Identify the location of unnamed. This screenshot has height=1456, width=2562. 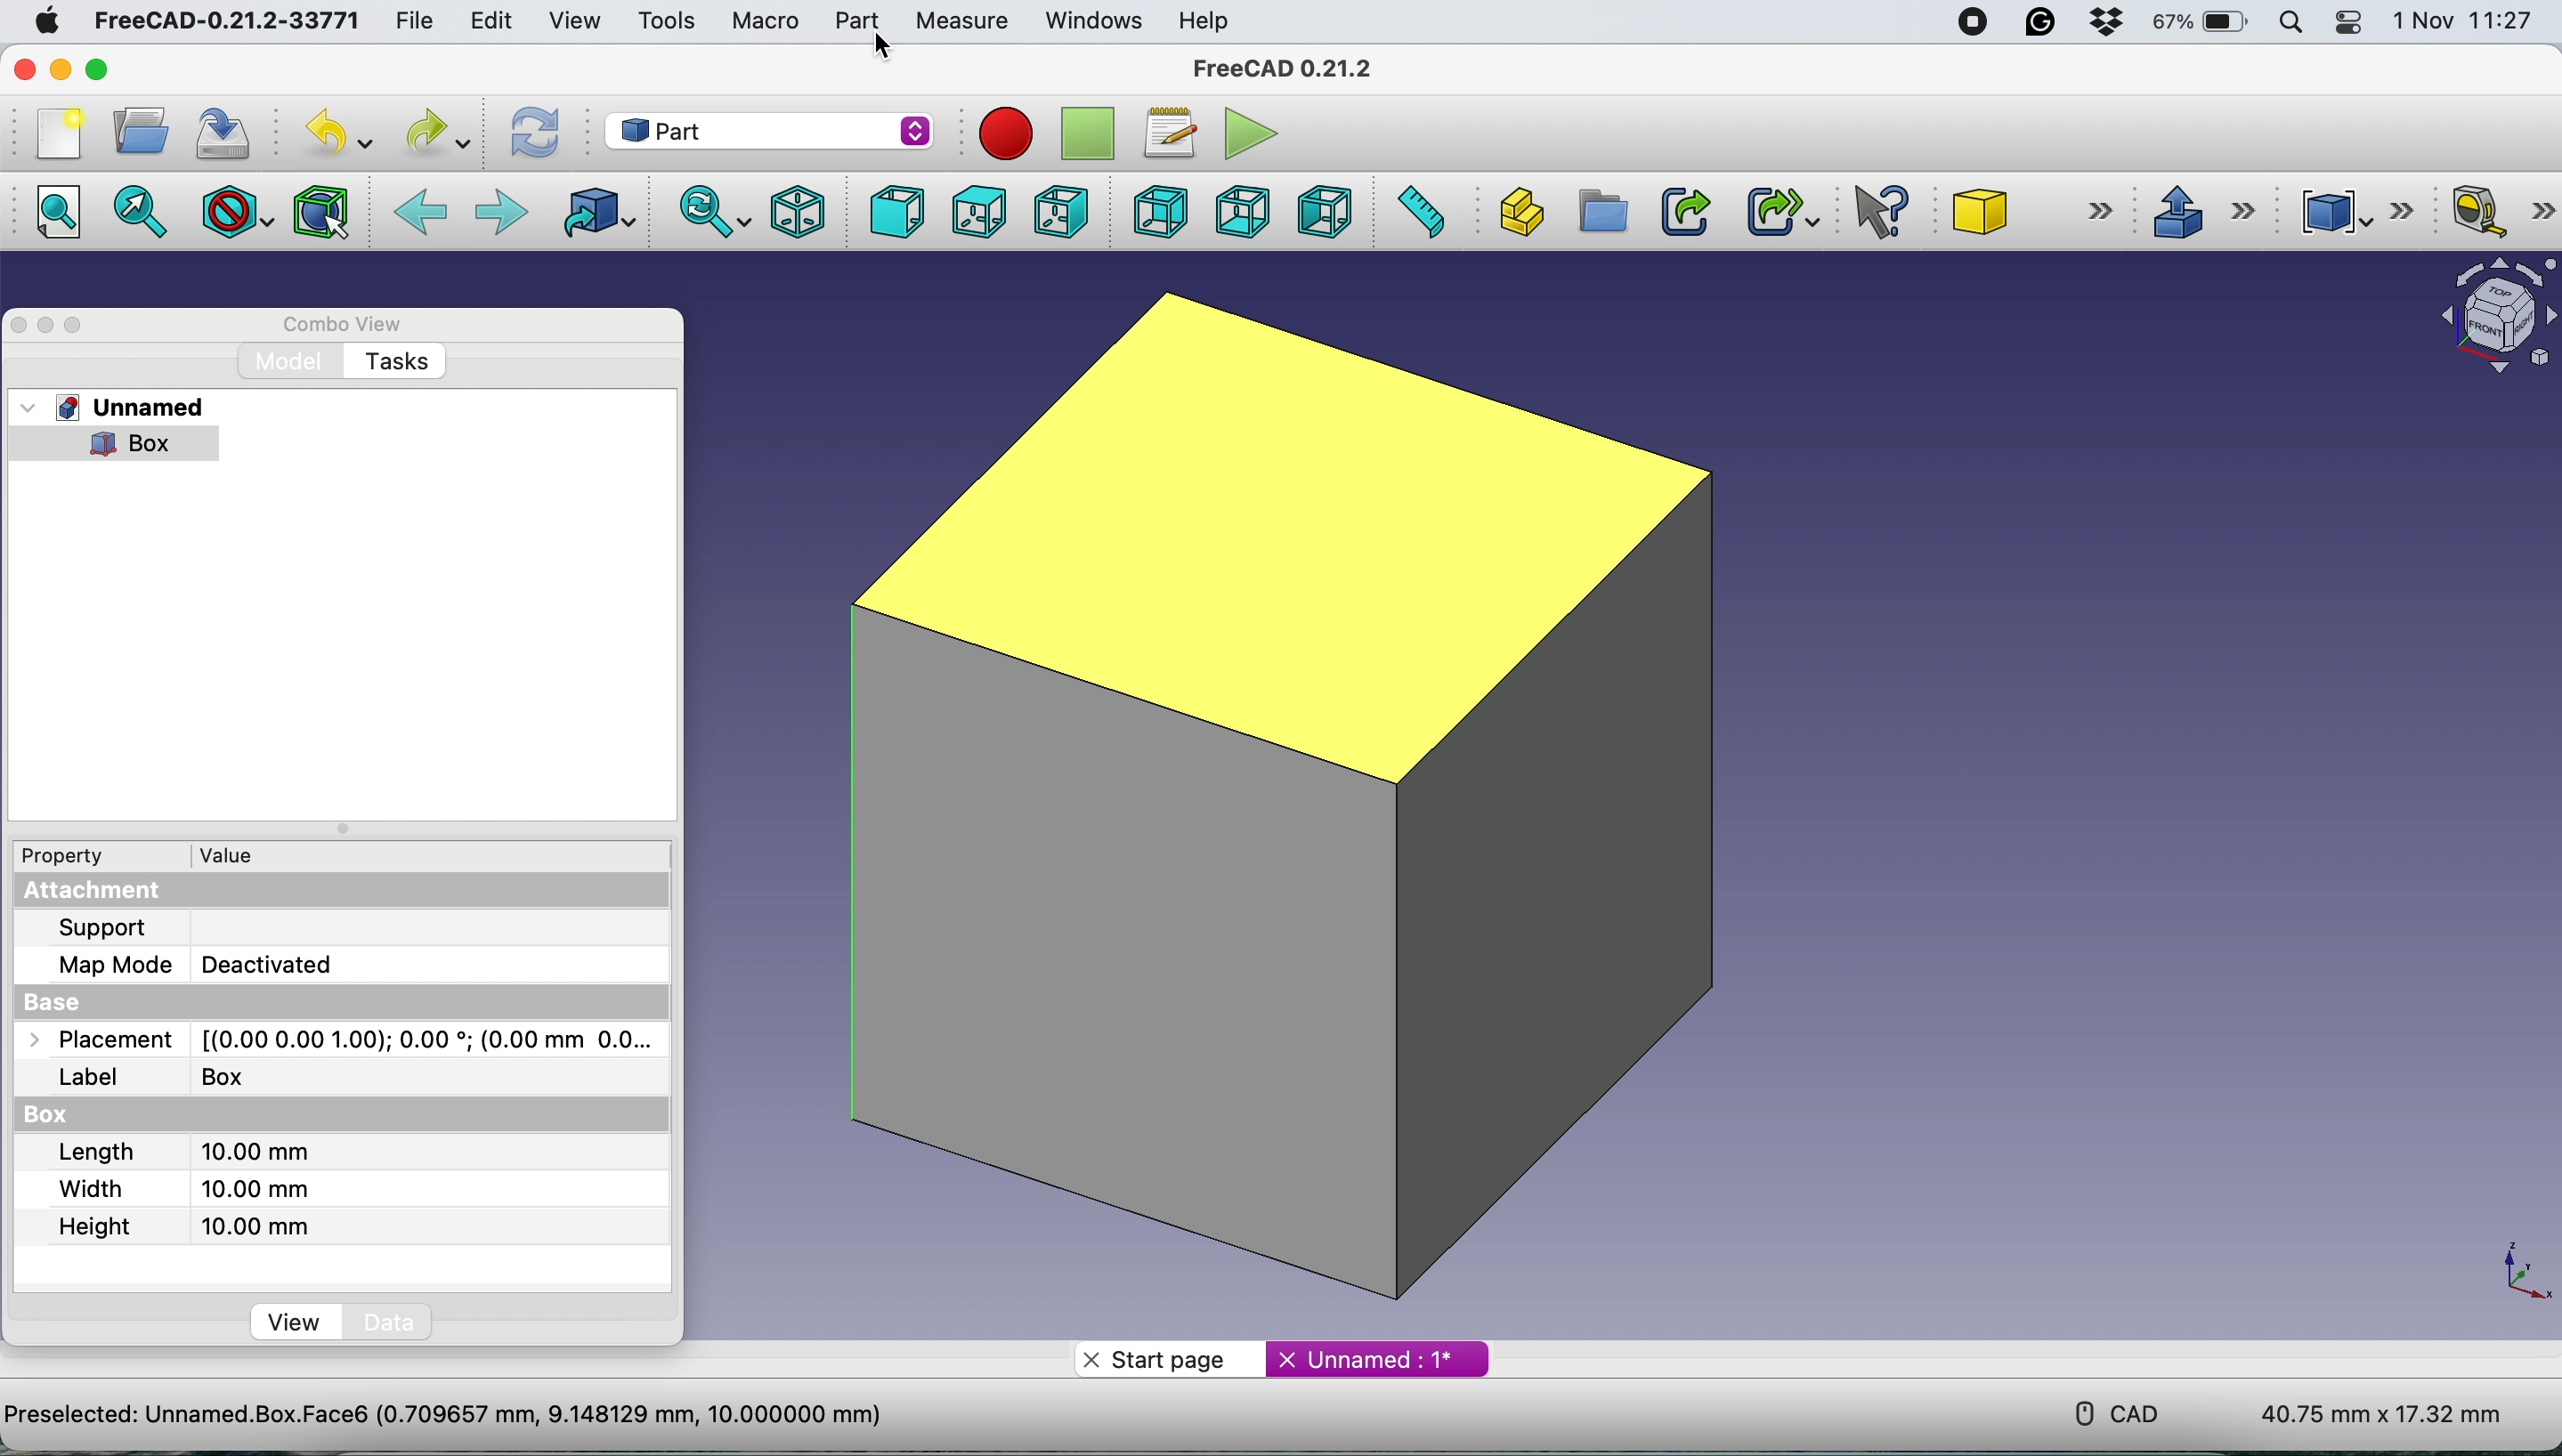
(1362, 1359).